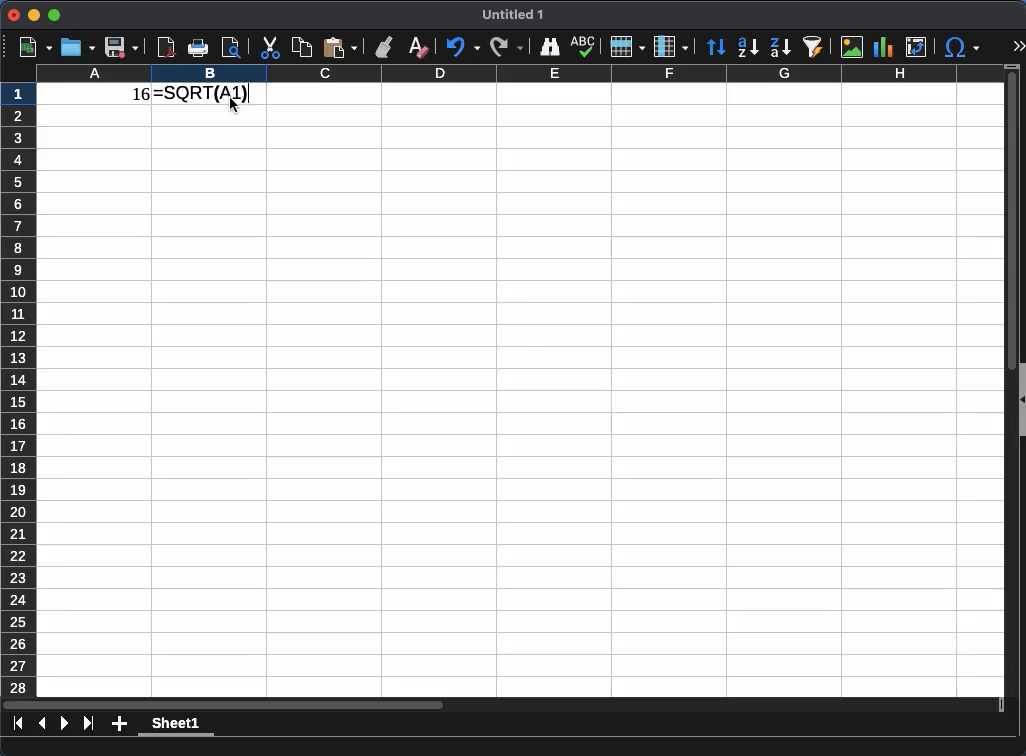 The width and height of the screenshot is (1026, 756). Describe the element at coordinates (198, 49) in the screenshot. I see `print` at that location.